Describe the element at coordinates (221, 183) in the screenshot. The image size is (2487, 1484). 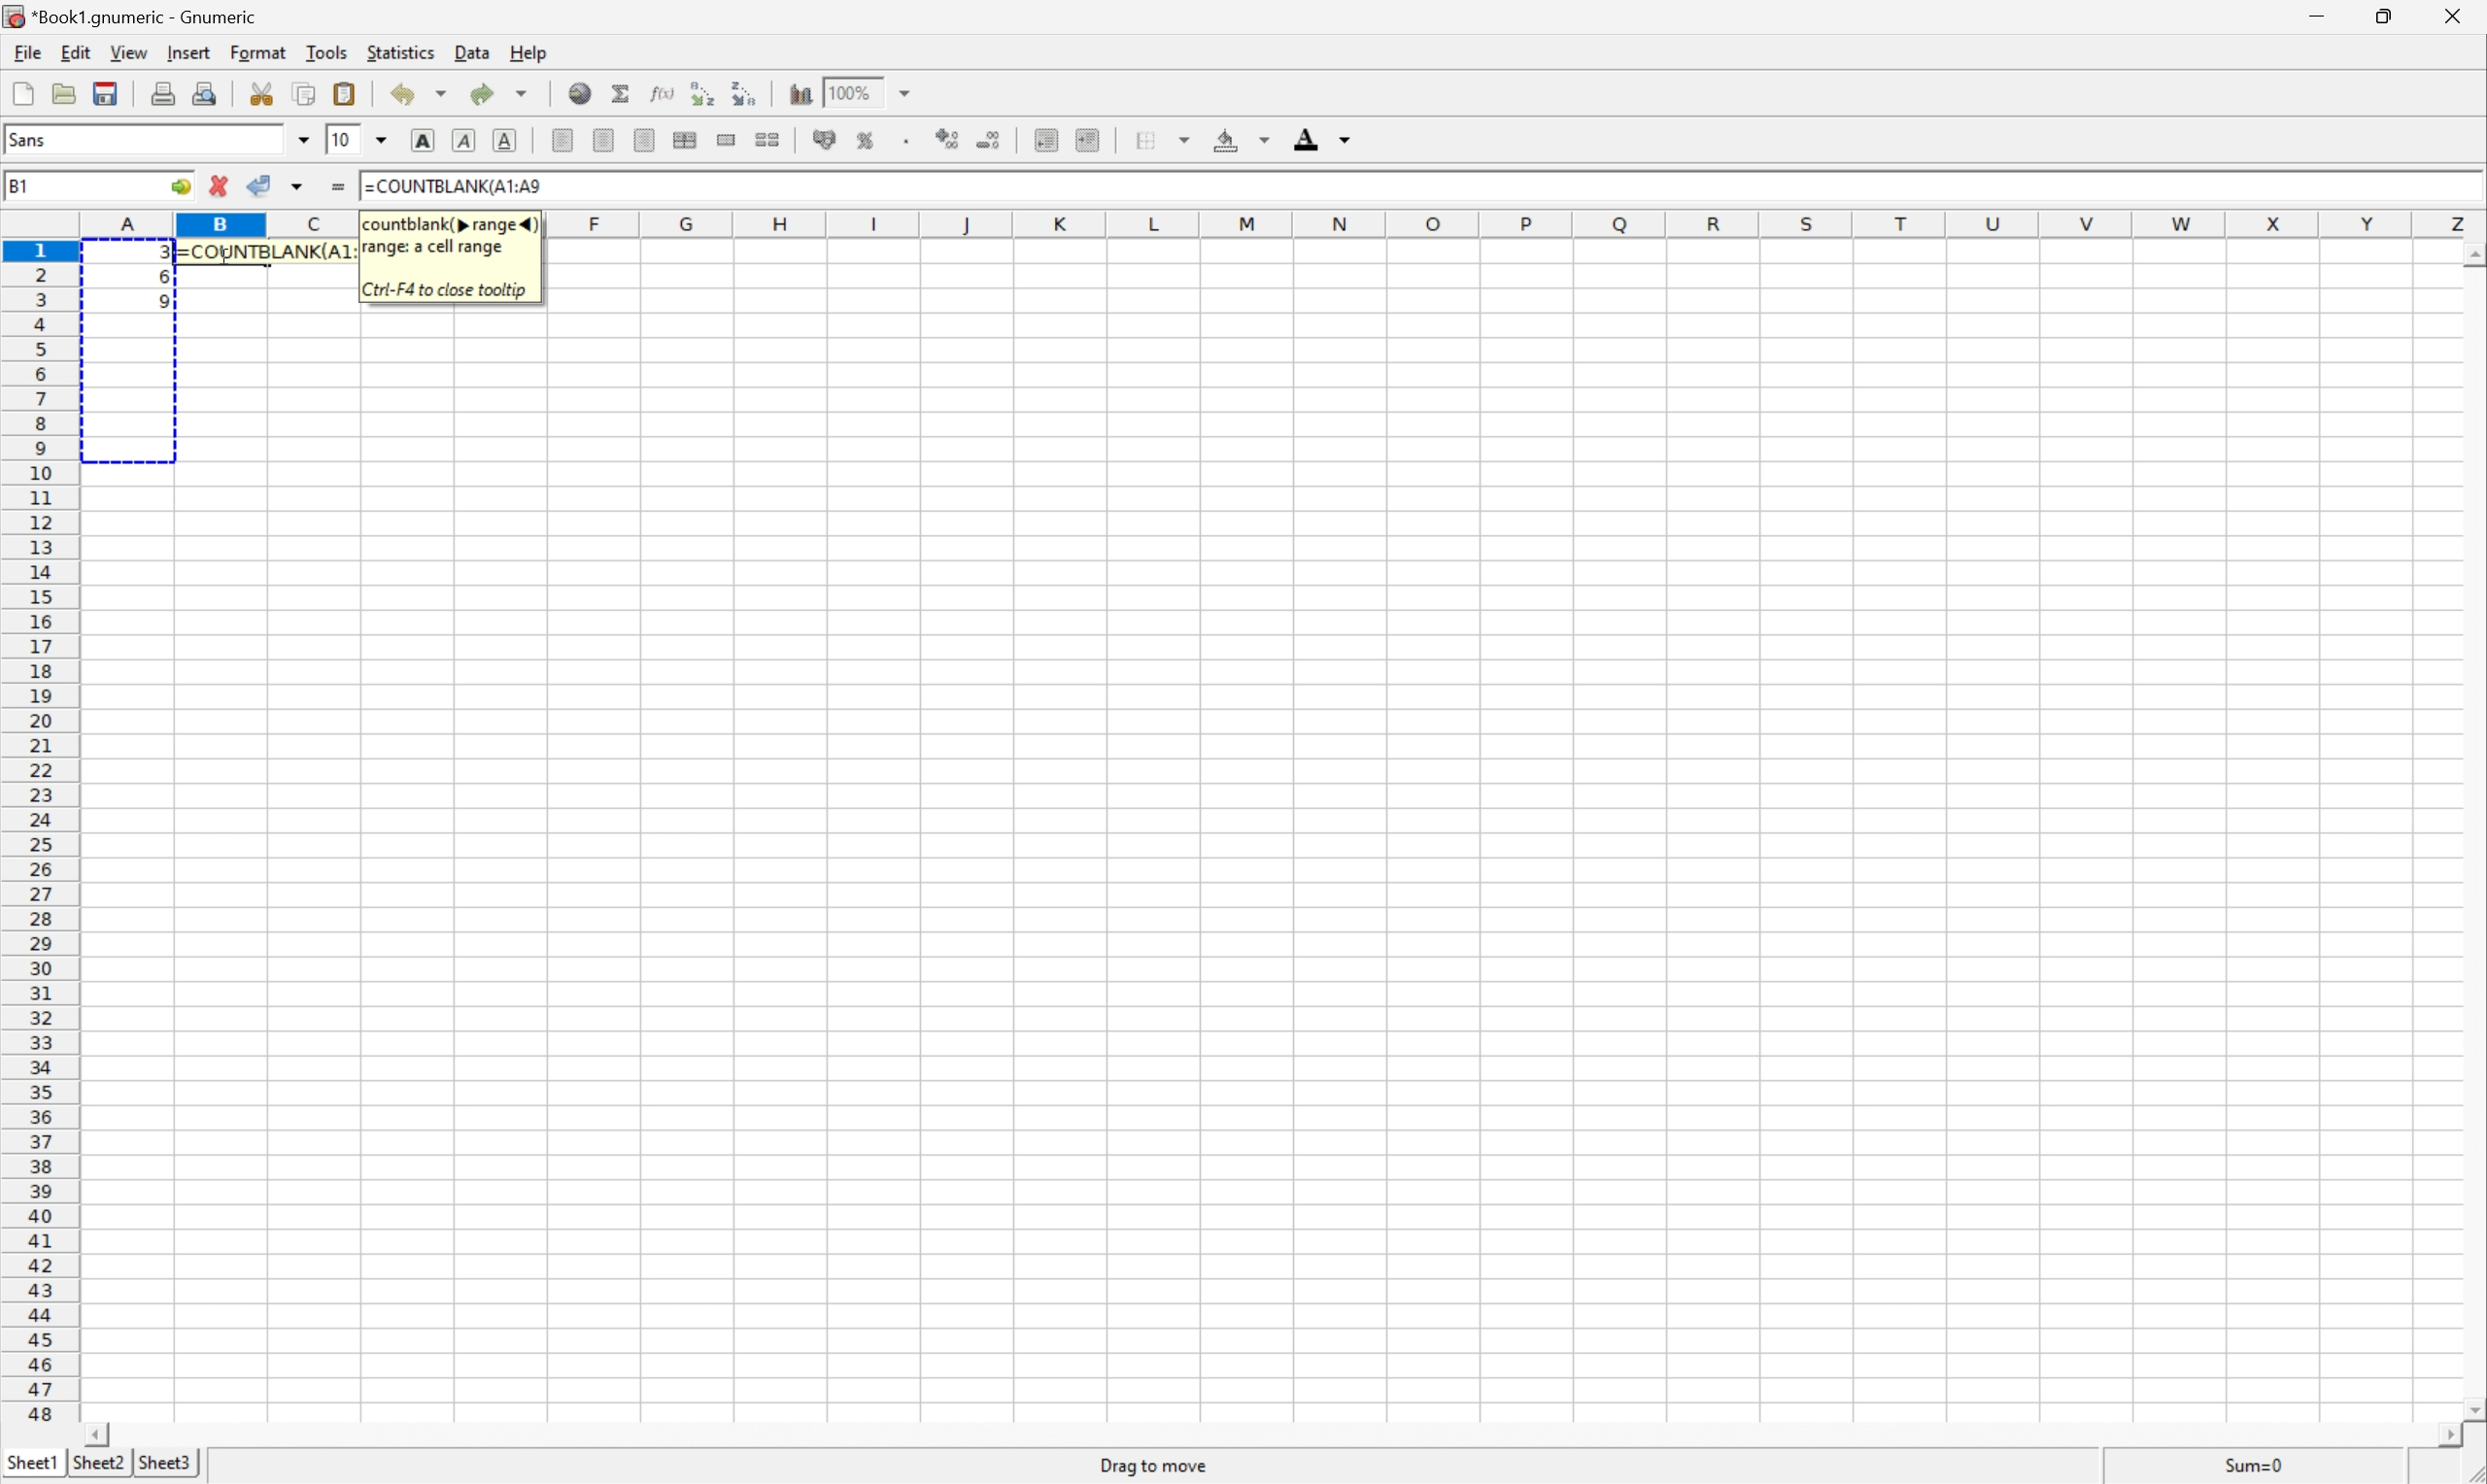
I see `Cancel changes` at that location.